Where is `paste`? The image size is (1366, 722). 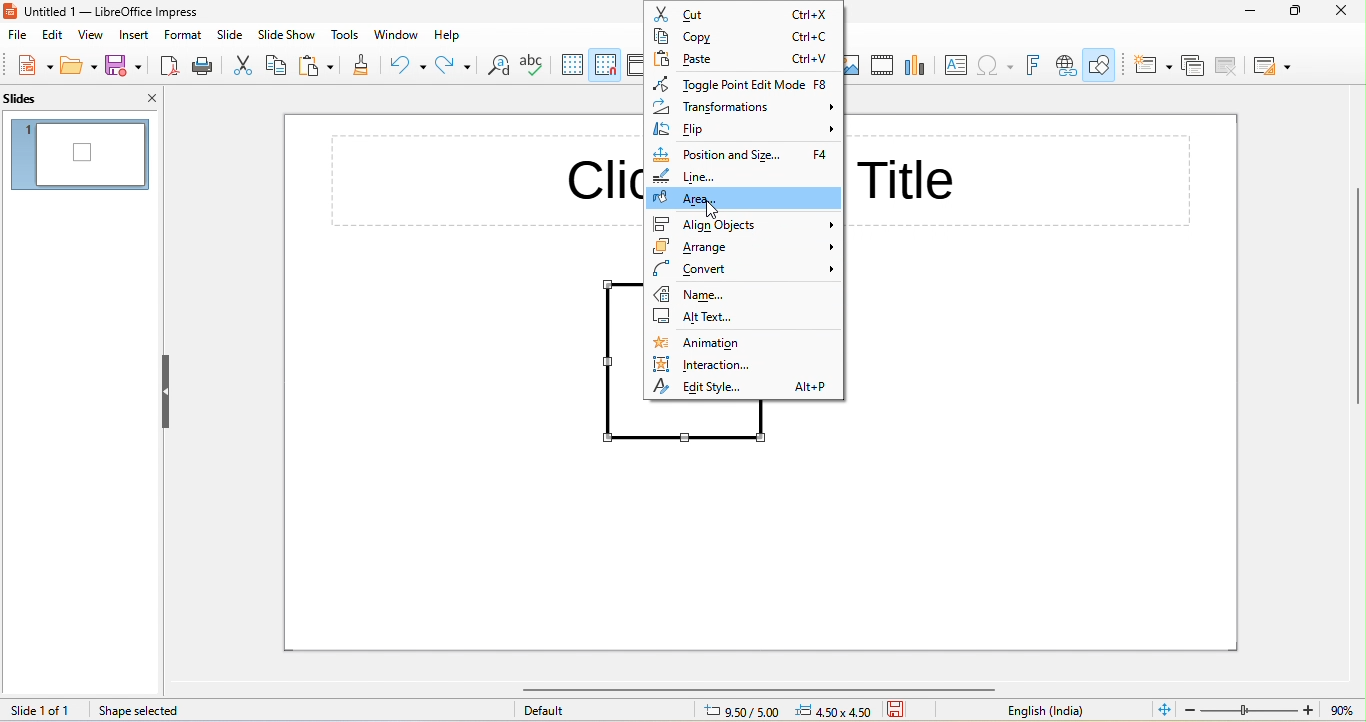
paste is located at coordinates (317, 64).